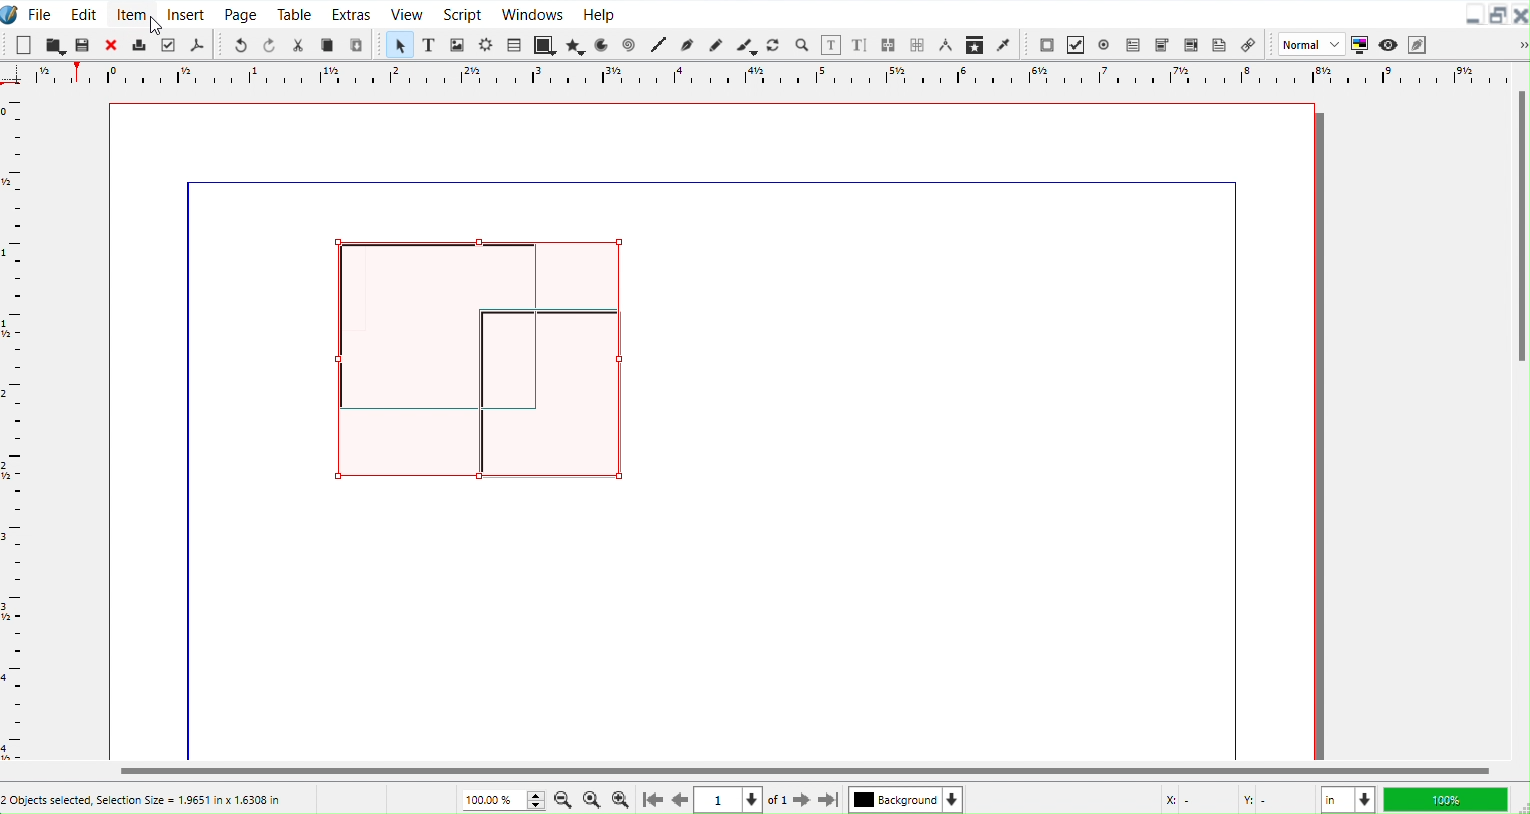 This screenshot has width=1530, height=814. I want to click on Insert, so click(186, 13).